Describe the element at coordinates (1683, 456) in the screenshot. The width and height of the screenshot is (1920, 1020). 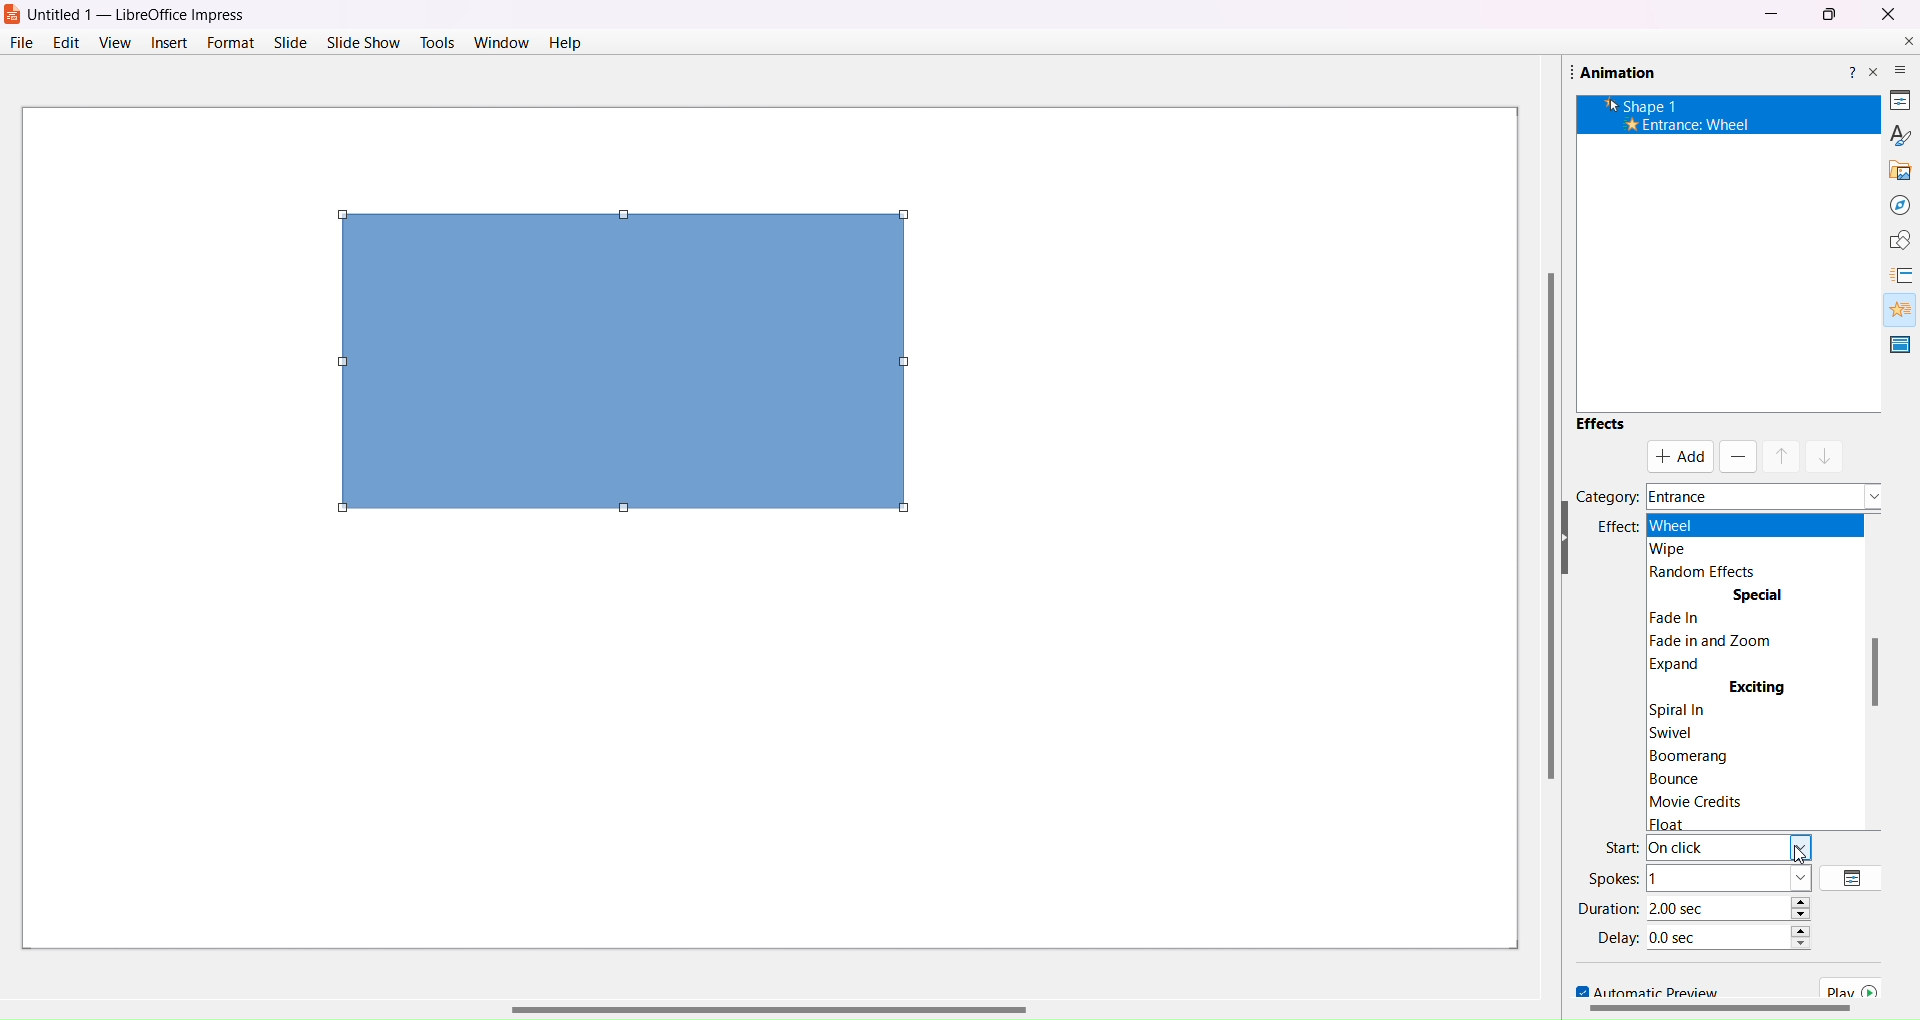
I see `Add` at that location.